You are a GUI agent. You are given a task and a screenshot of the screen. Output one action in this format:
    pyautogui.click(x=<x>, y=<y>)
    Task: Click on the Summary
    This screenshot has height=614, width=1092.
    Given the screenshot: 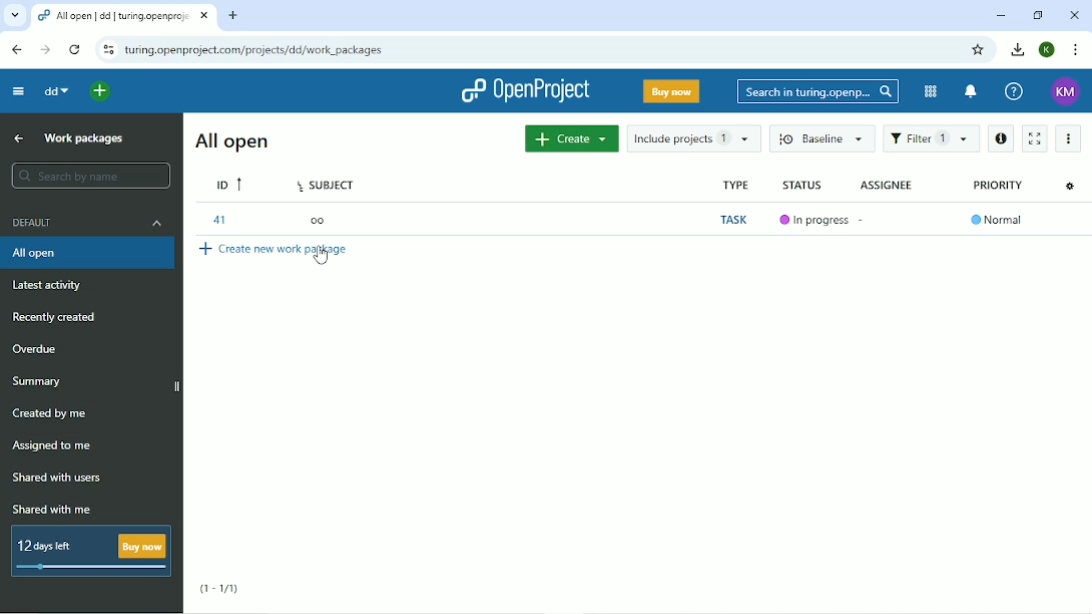 What is the action you would take?
    pyautogui.click(x=37, y=381)
    